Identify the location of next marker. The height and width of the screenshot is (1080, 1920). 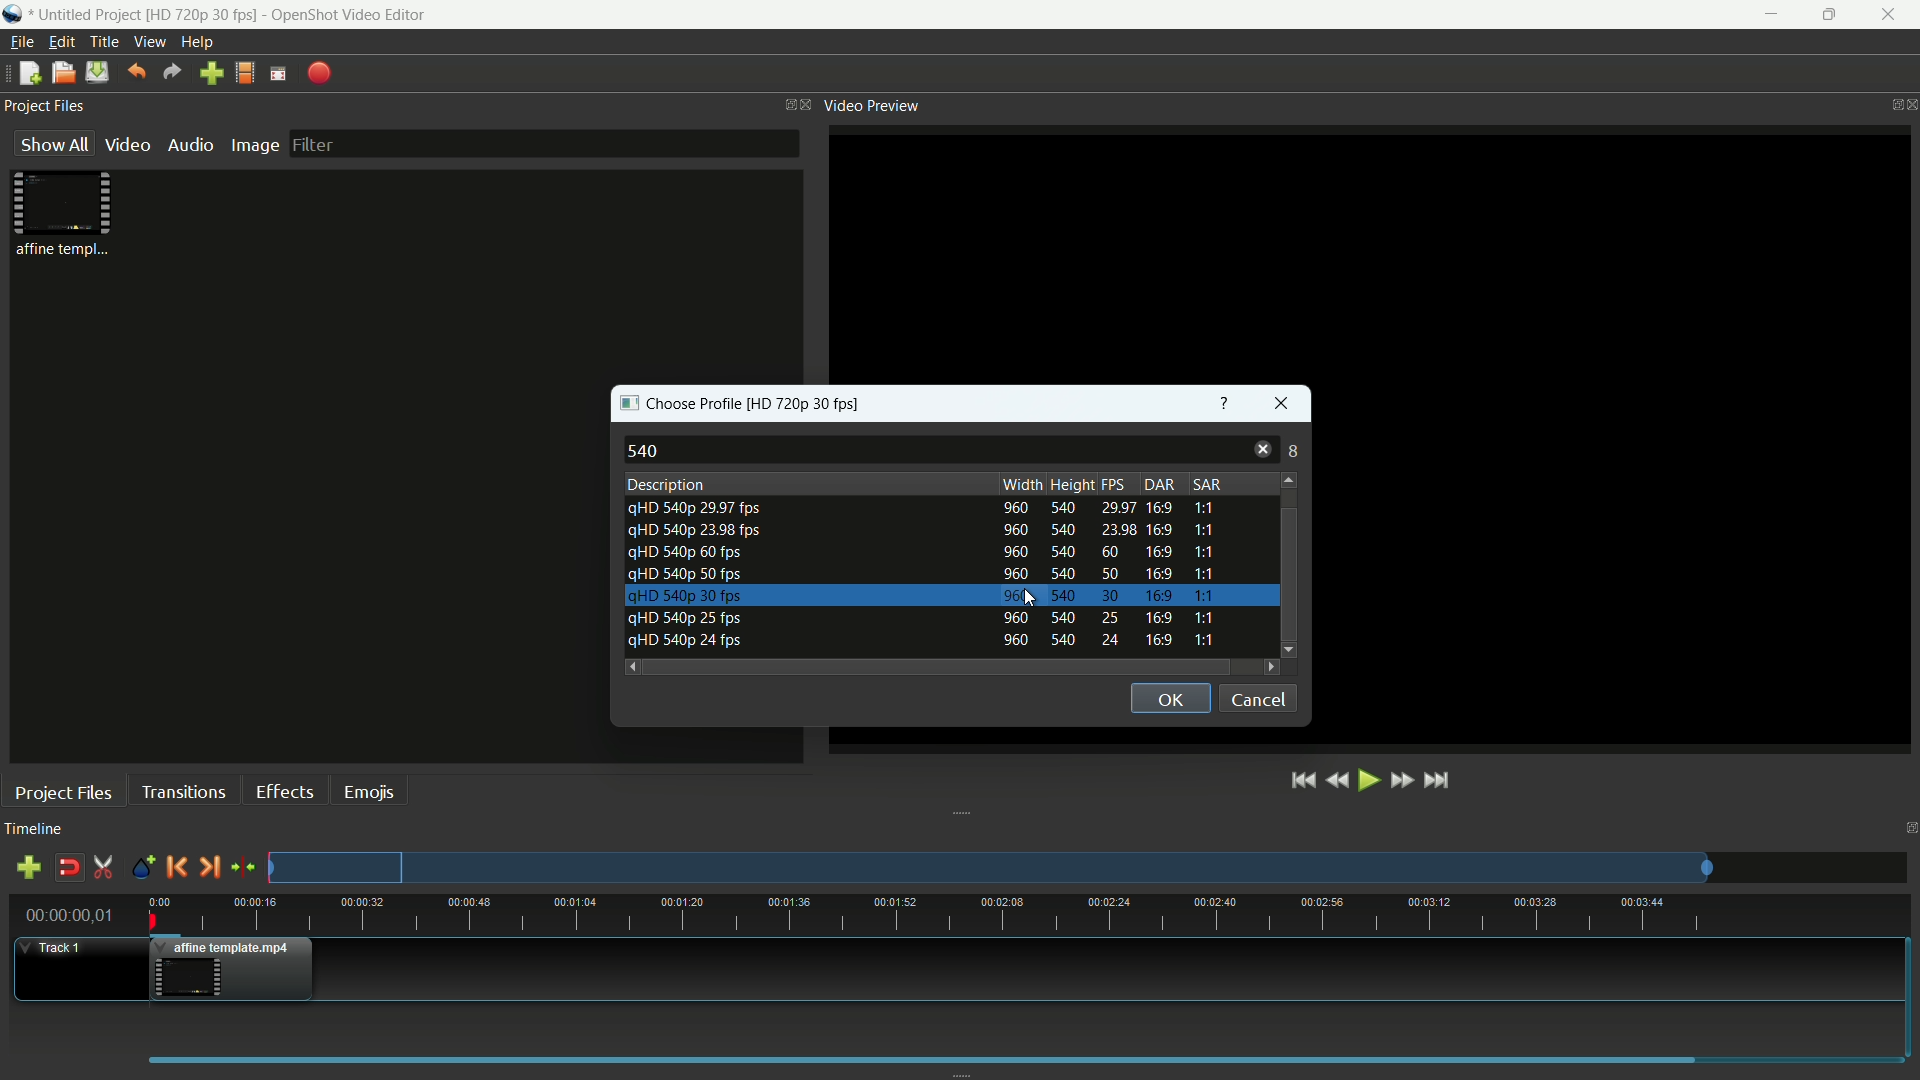
(210, 866).